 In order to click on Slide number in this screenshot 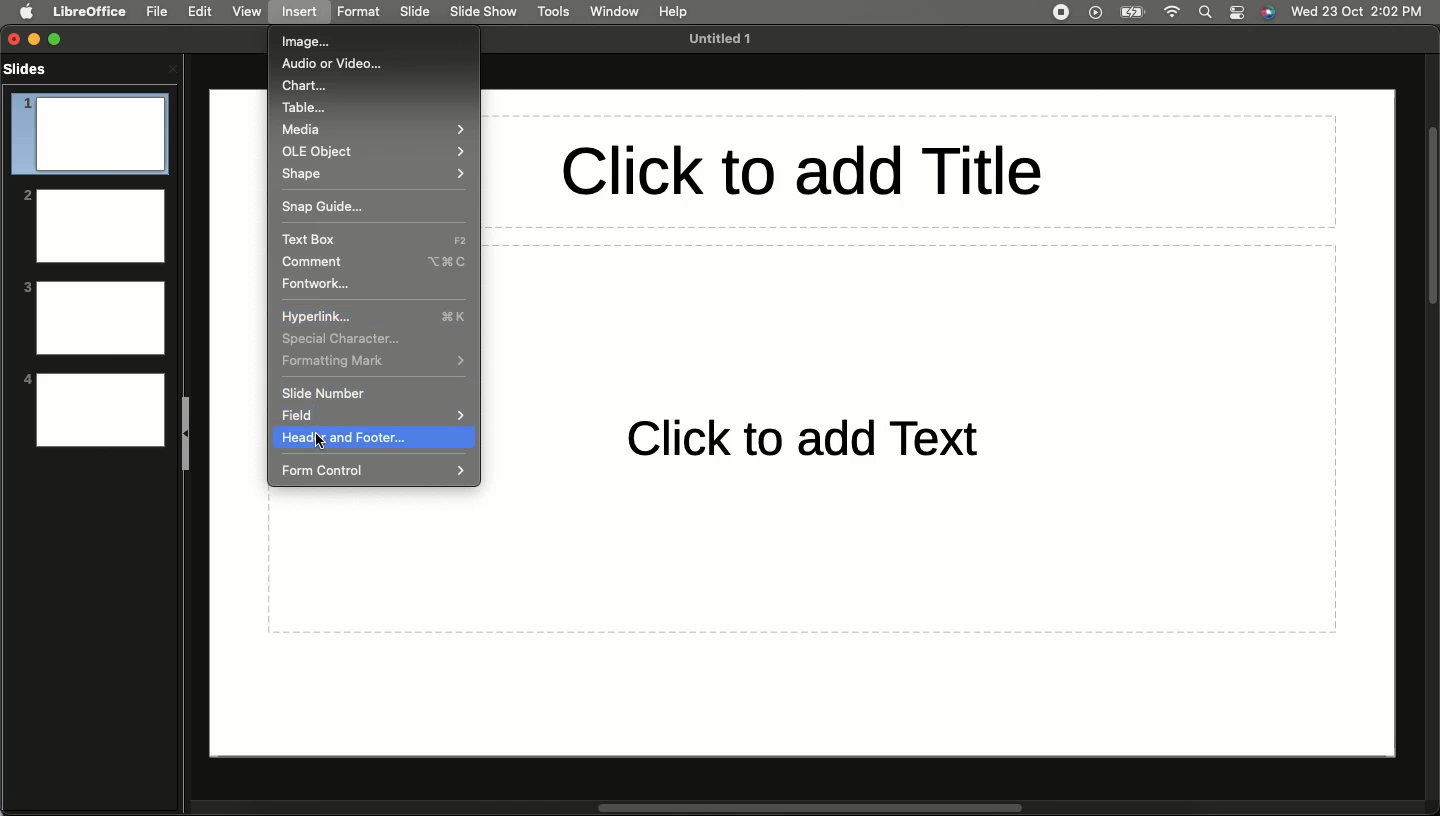, I will do `click(332, 393)`.